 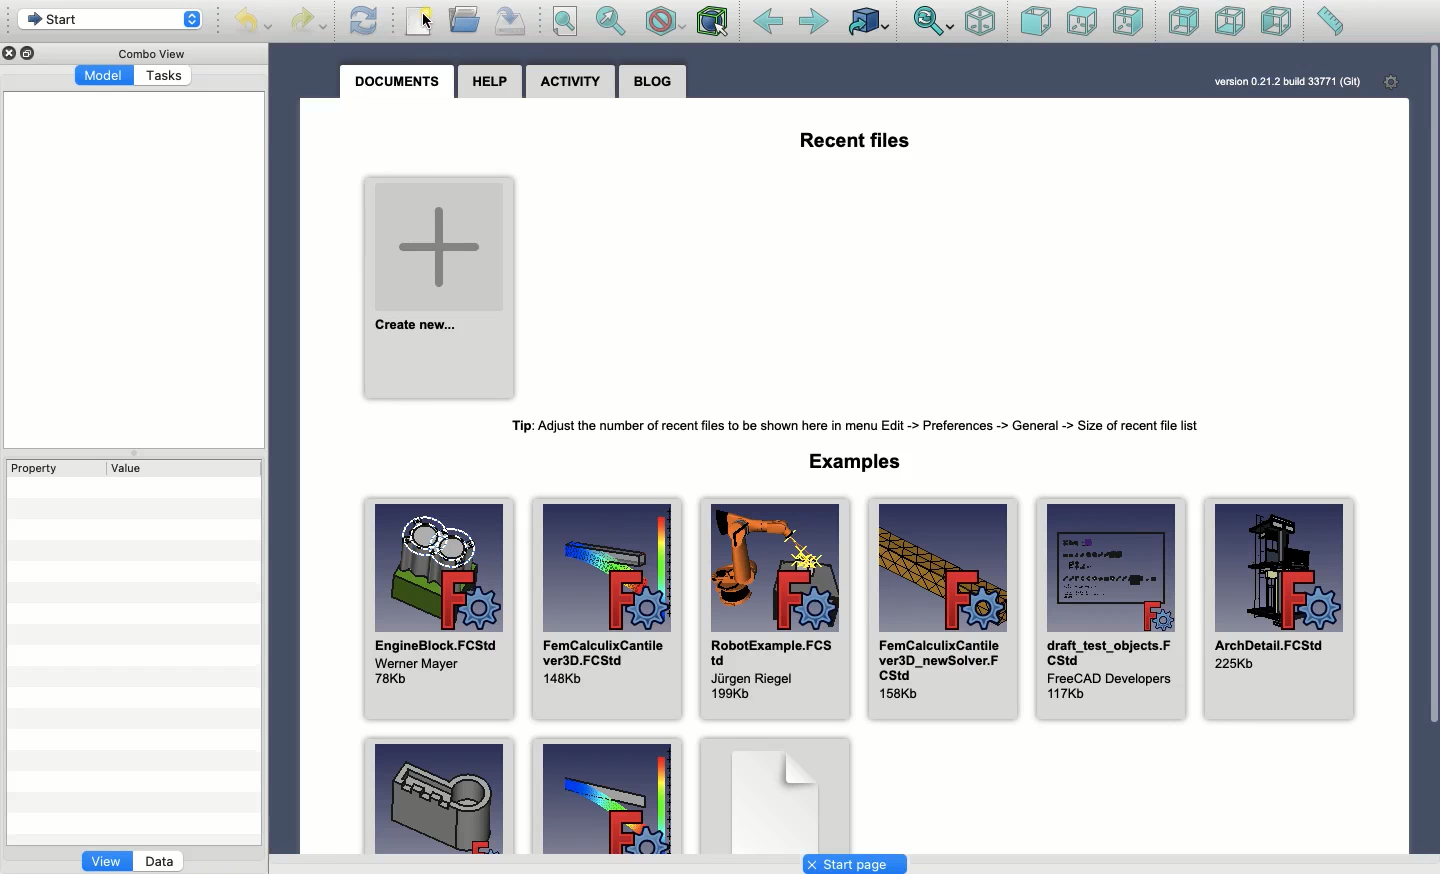 I want to click on Front, so click(x=1035, y=21).